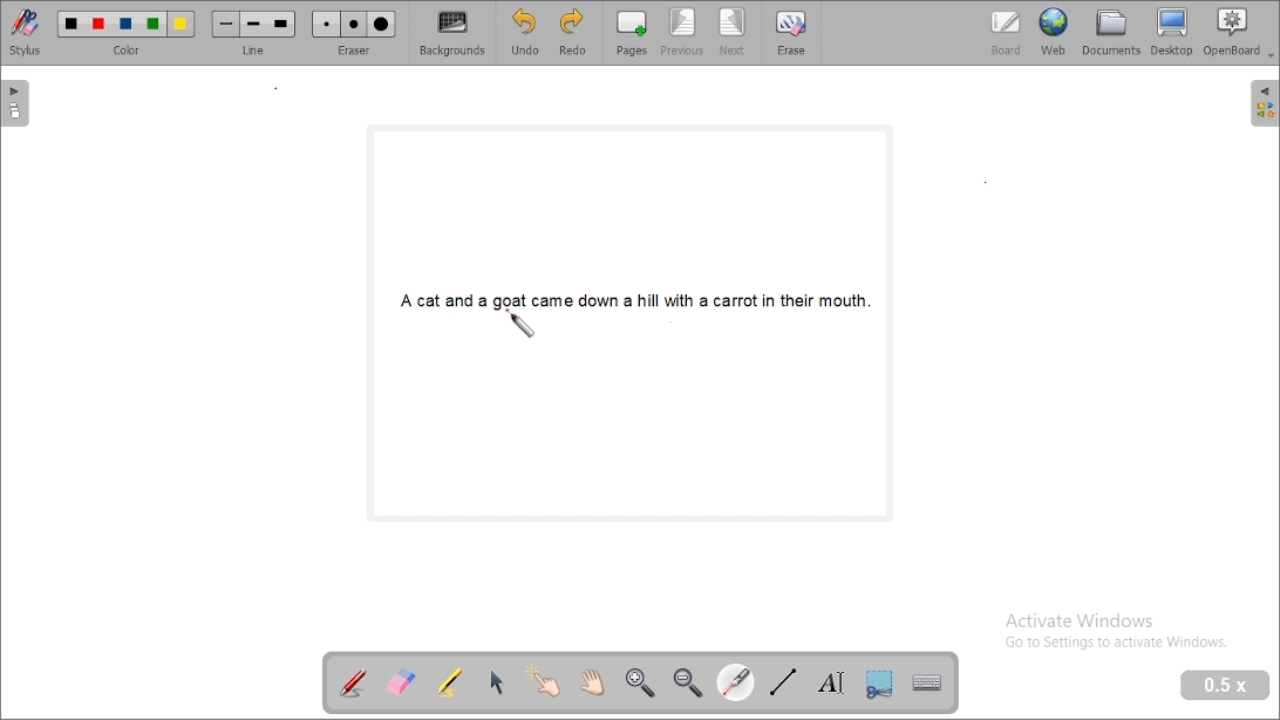 Image resolution: width=1280 pixels, height=720 pixels. What do you see at coordinates (354, 682) in the screenshot?
I see `annotate document` at bounding box center [354, 682].